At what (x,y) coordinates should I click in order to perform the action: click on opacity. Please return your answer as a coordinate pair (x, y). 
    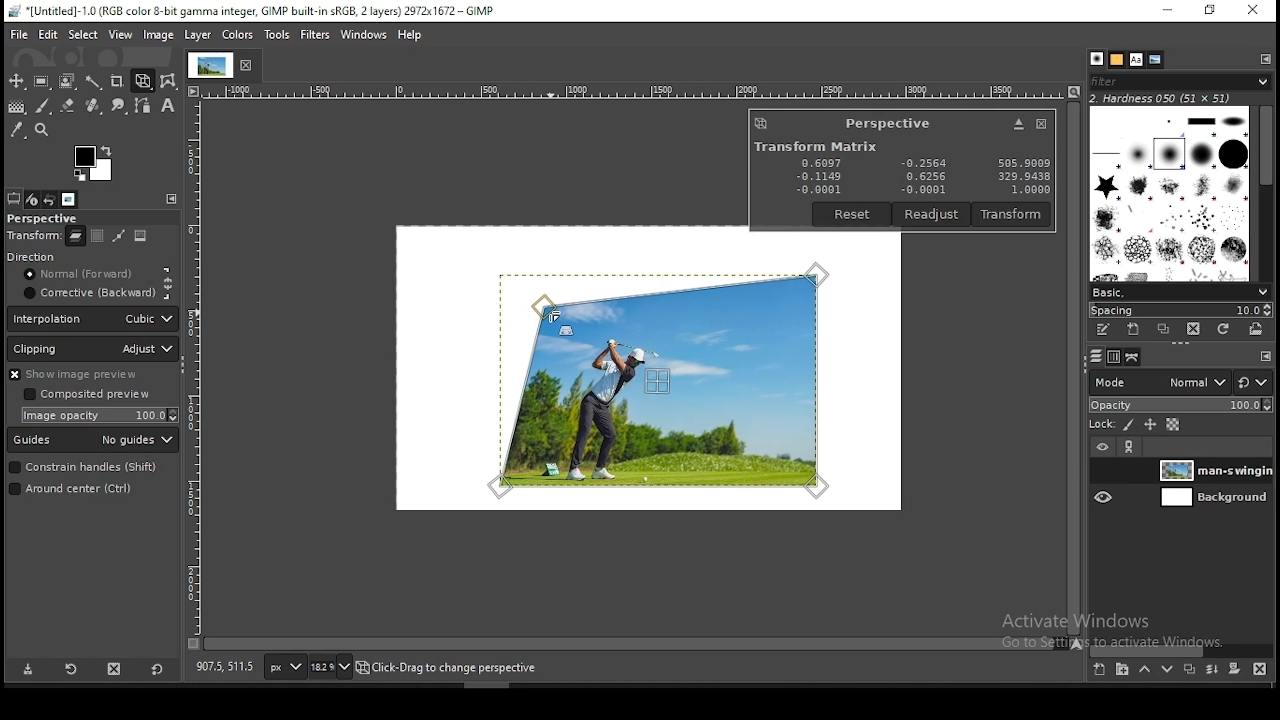
    Looking at the image, I should click on (1181, 406).